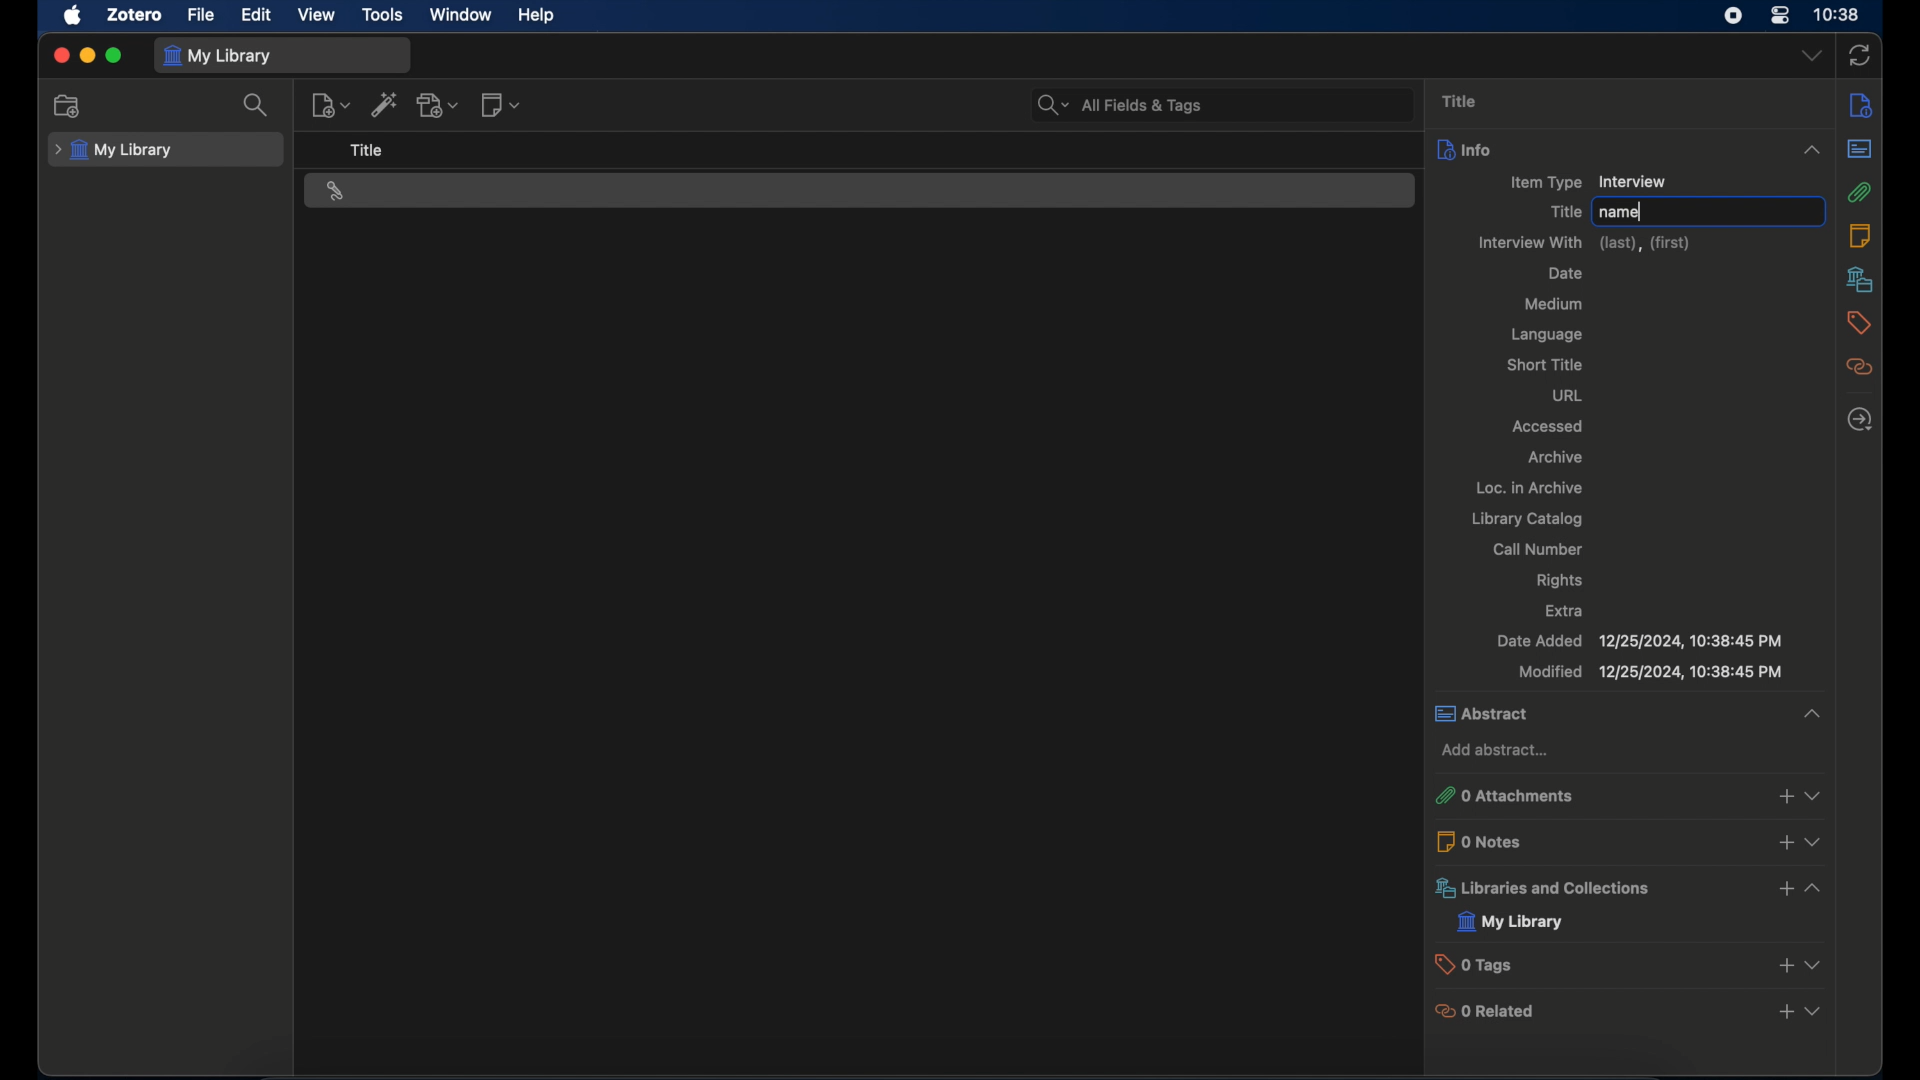 Image resolution: width=1920 pixels, height=1080 pixels. I want to click on edit, so click(258, 15).